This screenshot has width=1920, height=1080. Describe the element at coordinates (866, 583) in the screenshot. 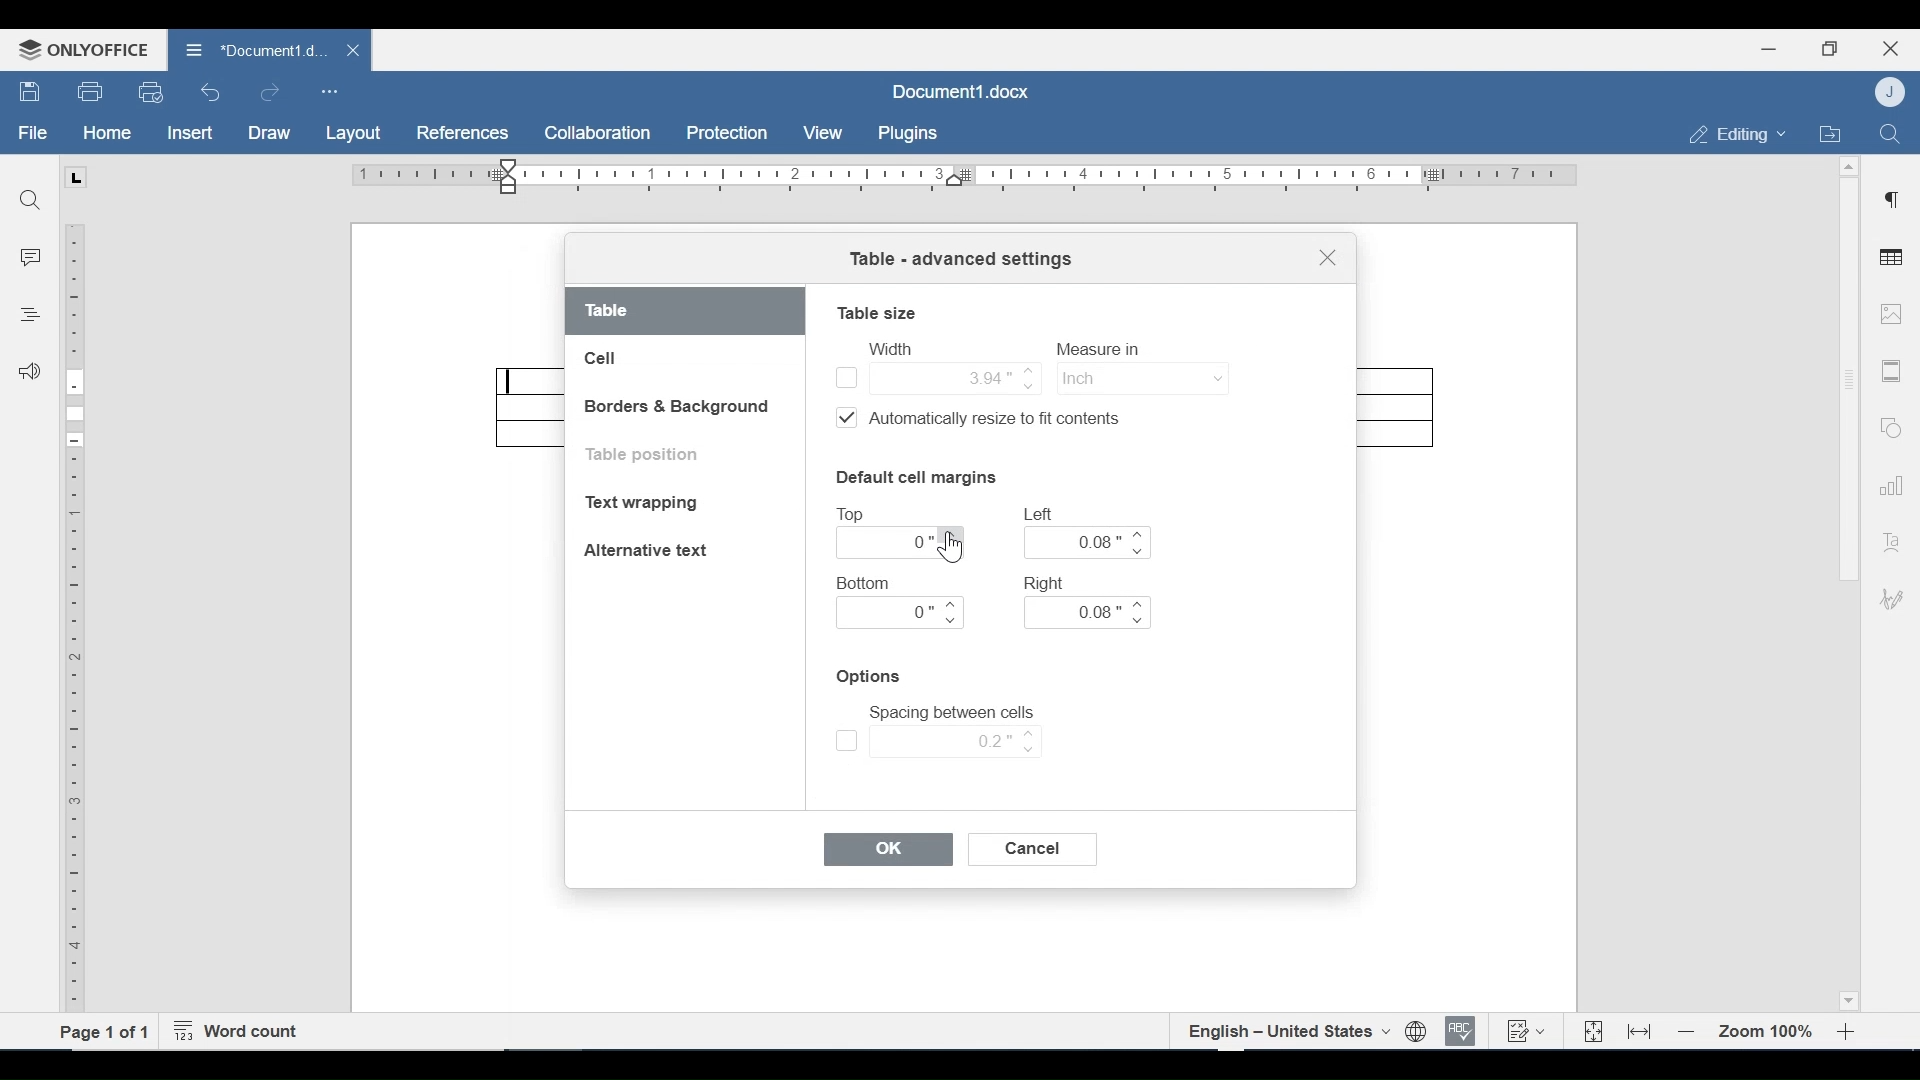

I see `Bottom` at that location.